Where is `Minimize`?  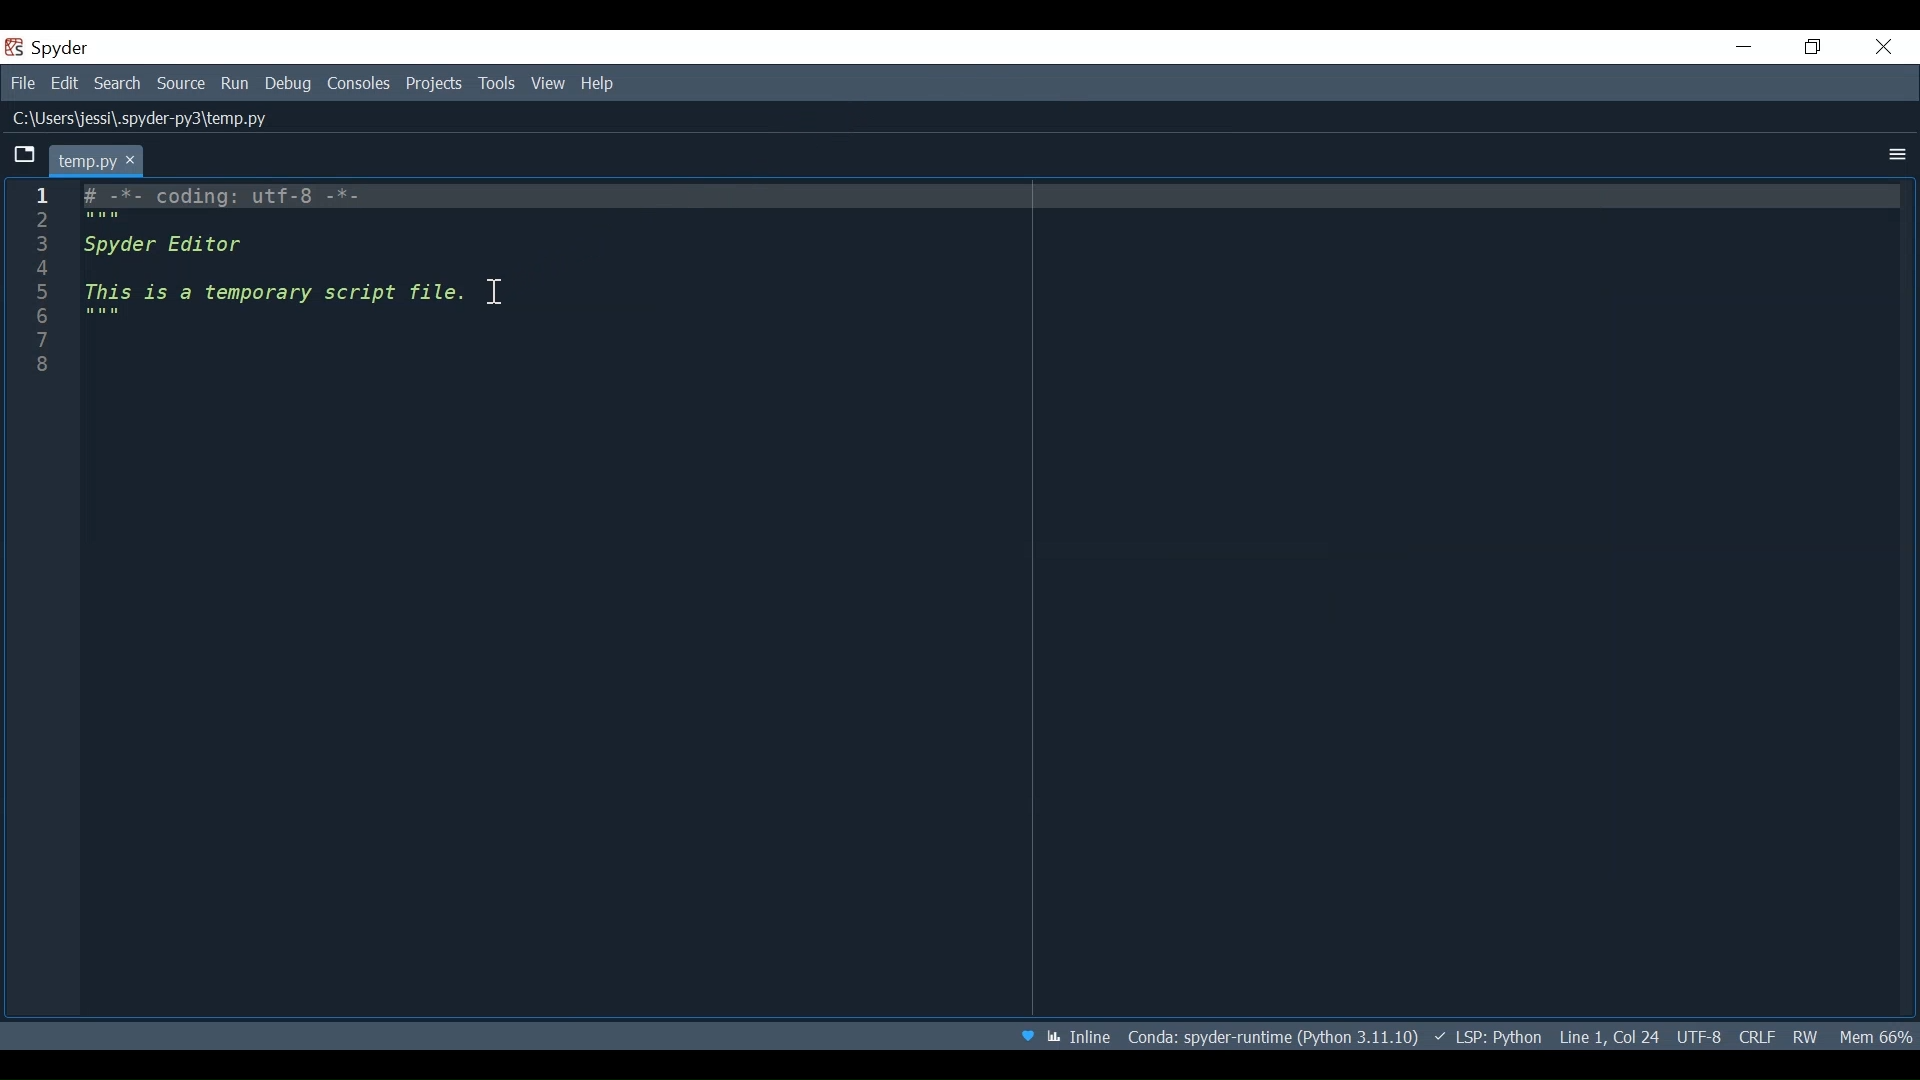 Minimize is located at coordinates (1744, 46).